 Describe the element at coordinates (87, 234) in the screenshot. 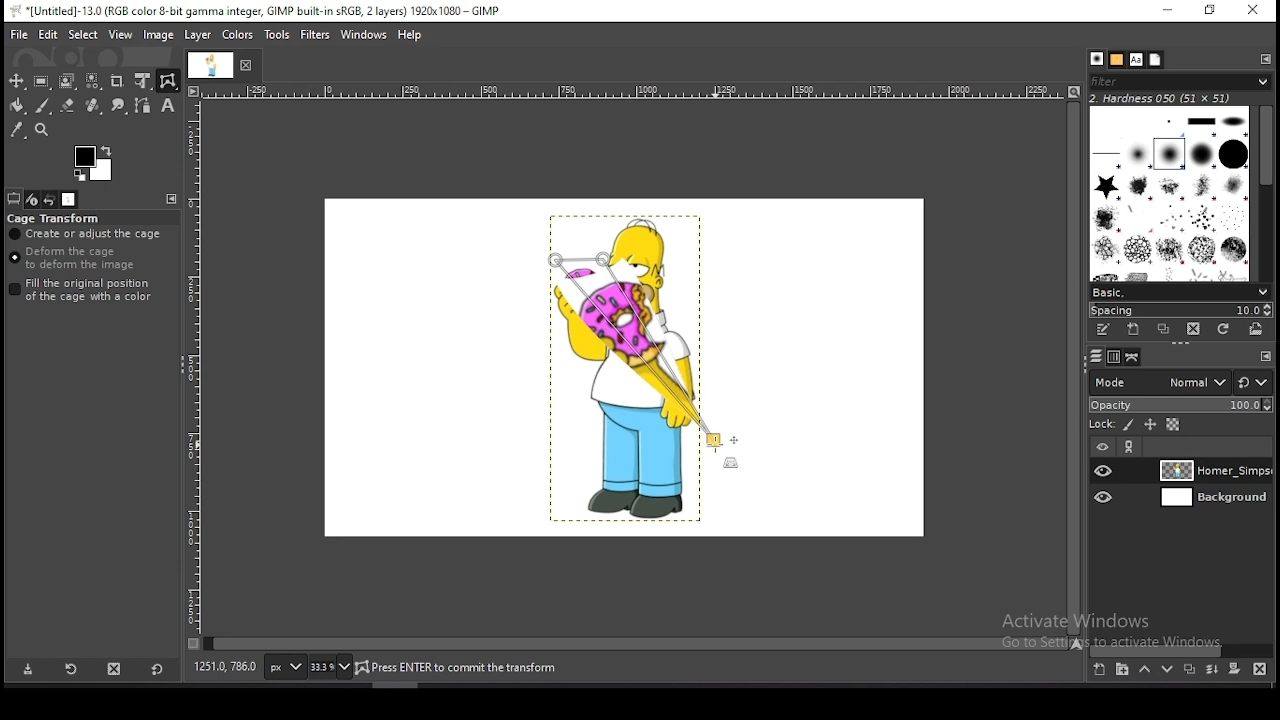

I see `create or adjust cage` at that location.